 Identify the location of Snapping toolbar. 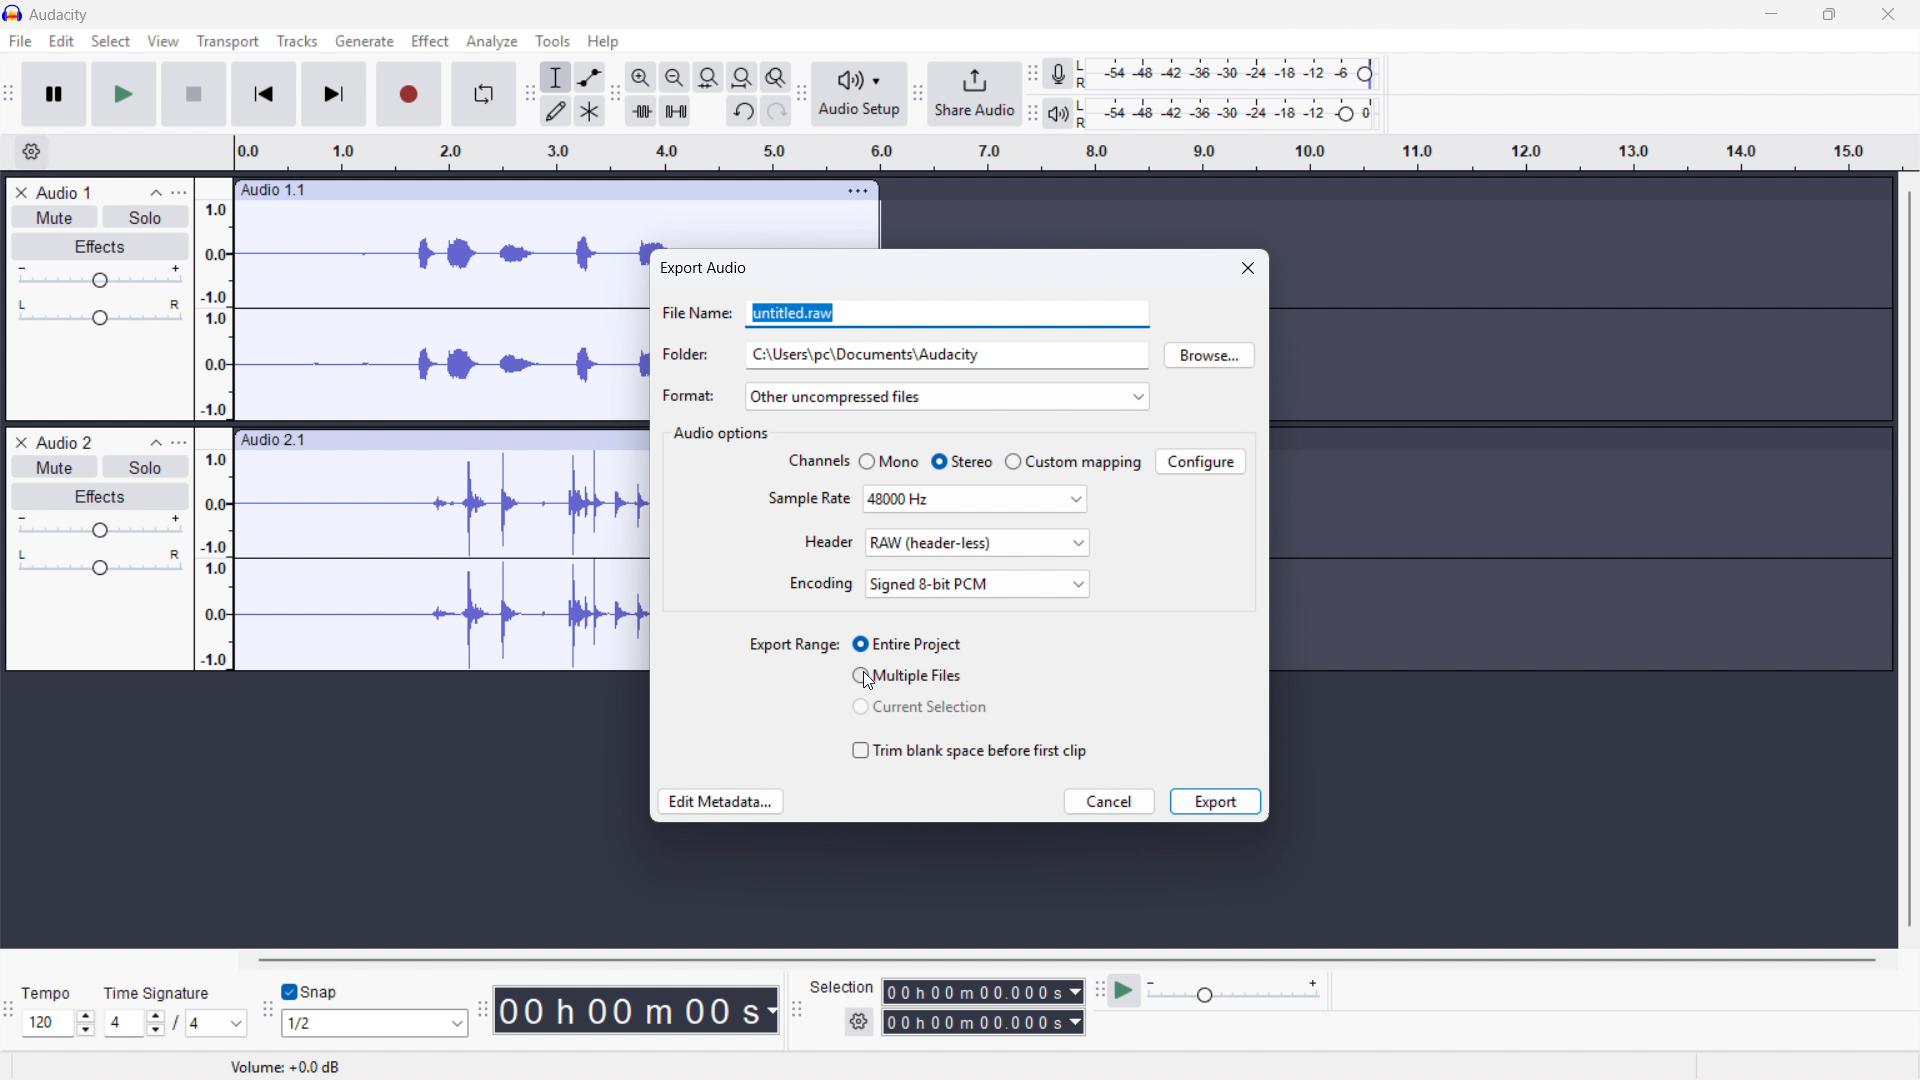
(268, 1014).